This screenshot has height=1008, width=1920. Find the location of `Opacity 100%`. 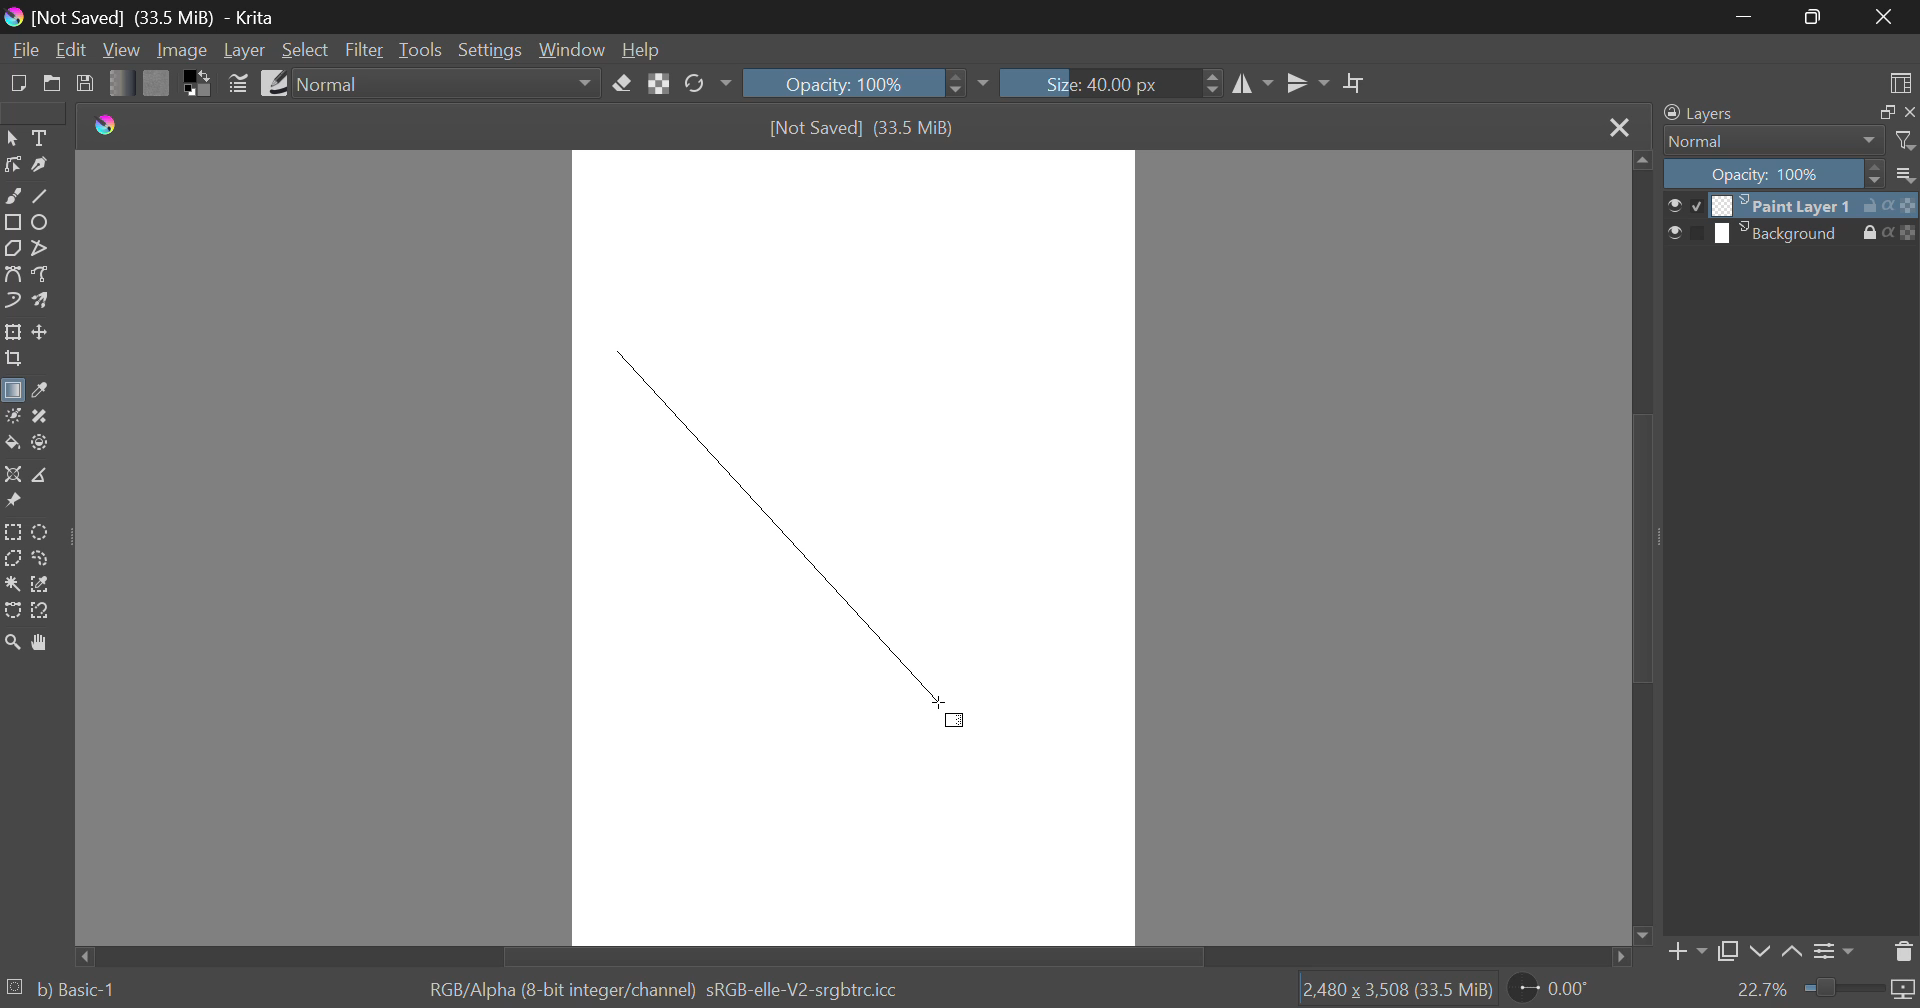

Opacity 100% is located at coordinates (1771, 174).